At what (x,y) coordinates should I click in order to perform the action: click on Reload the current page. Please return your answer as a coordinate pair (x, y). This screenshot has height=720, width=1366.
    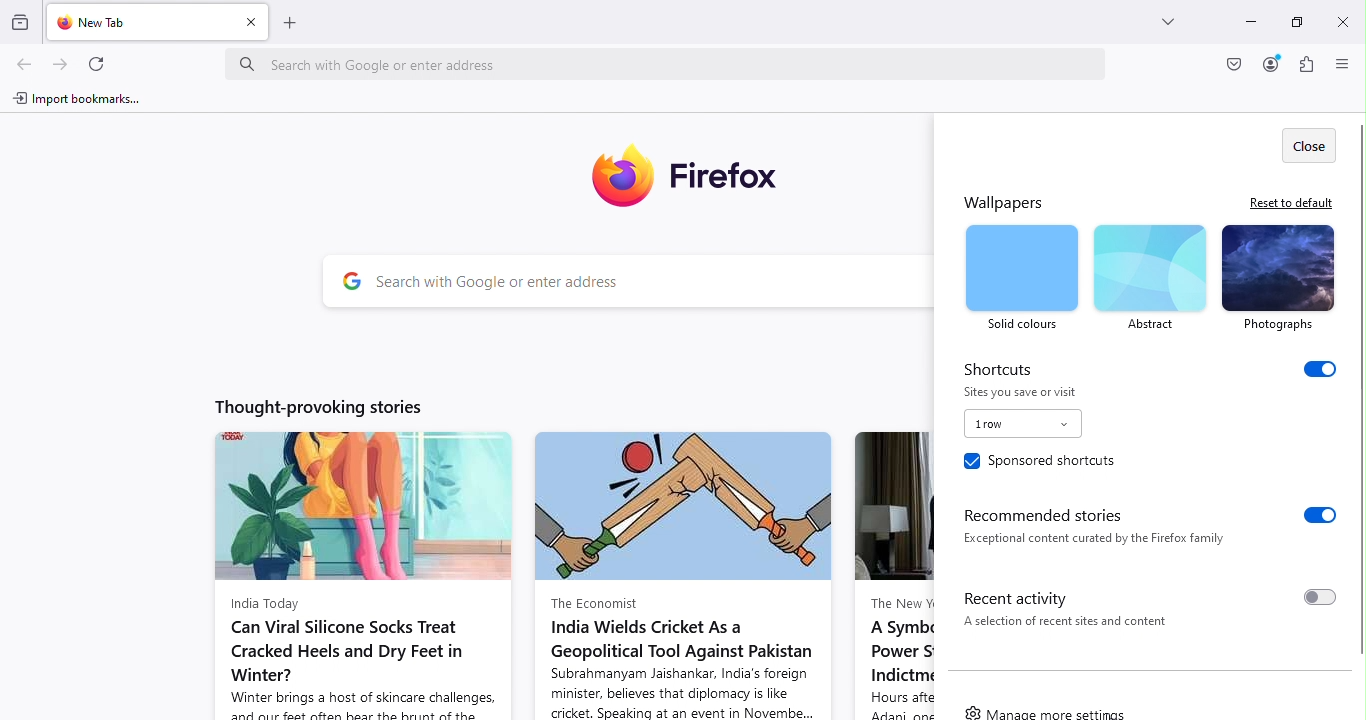
    Looking at the image, I should click on (102, 63).